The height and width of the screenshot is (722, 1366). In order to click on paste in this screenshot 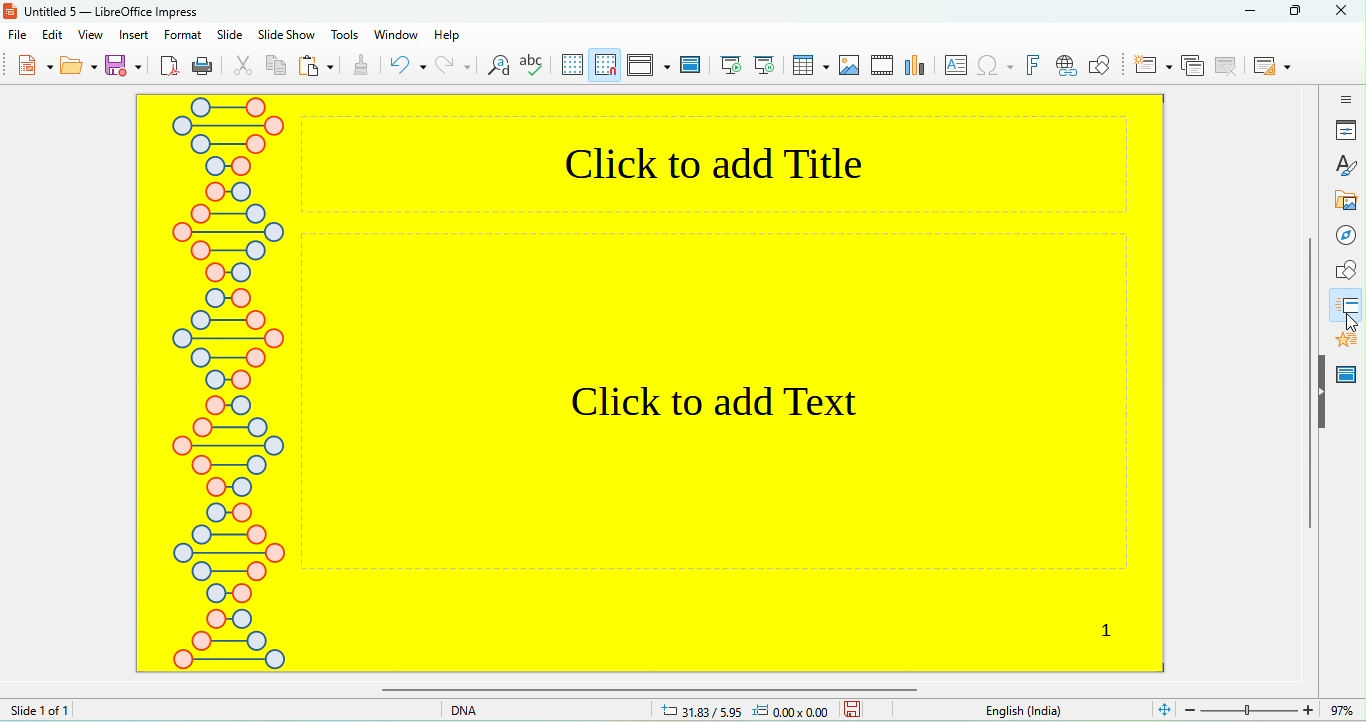, I will do `click(321, 68)`.